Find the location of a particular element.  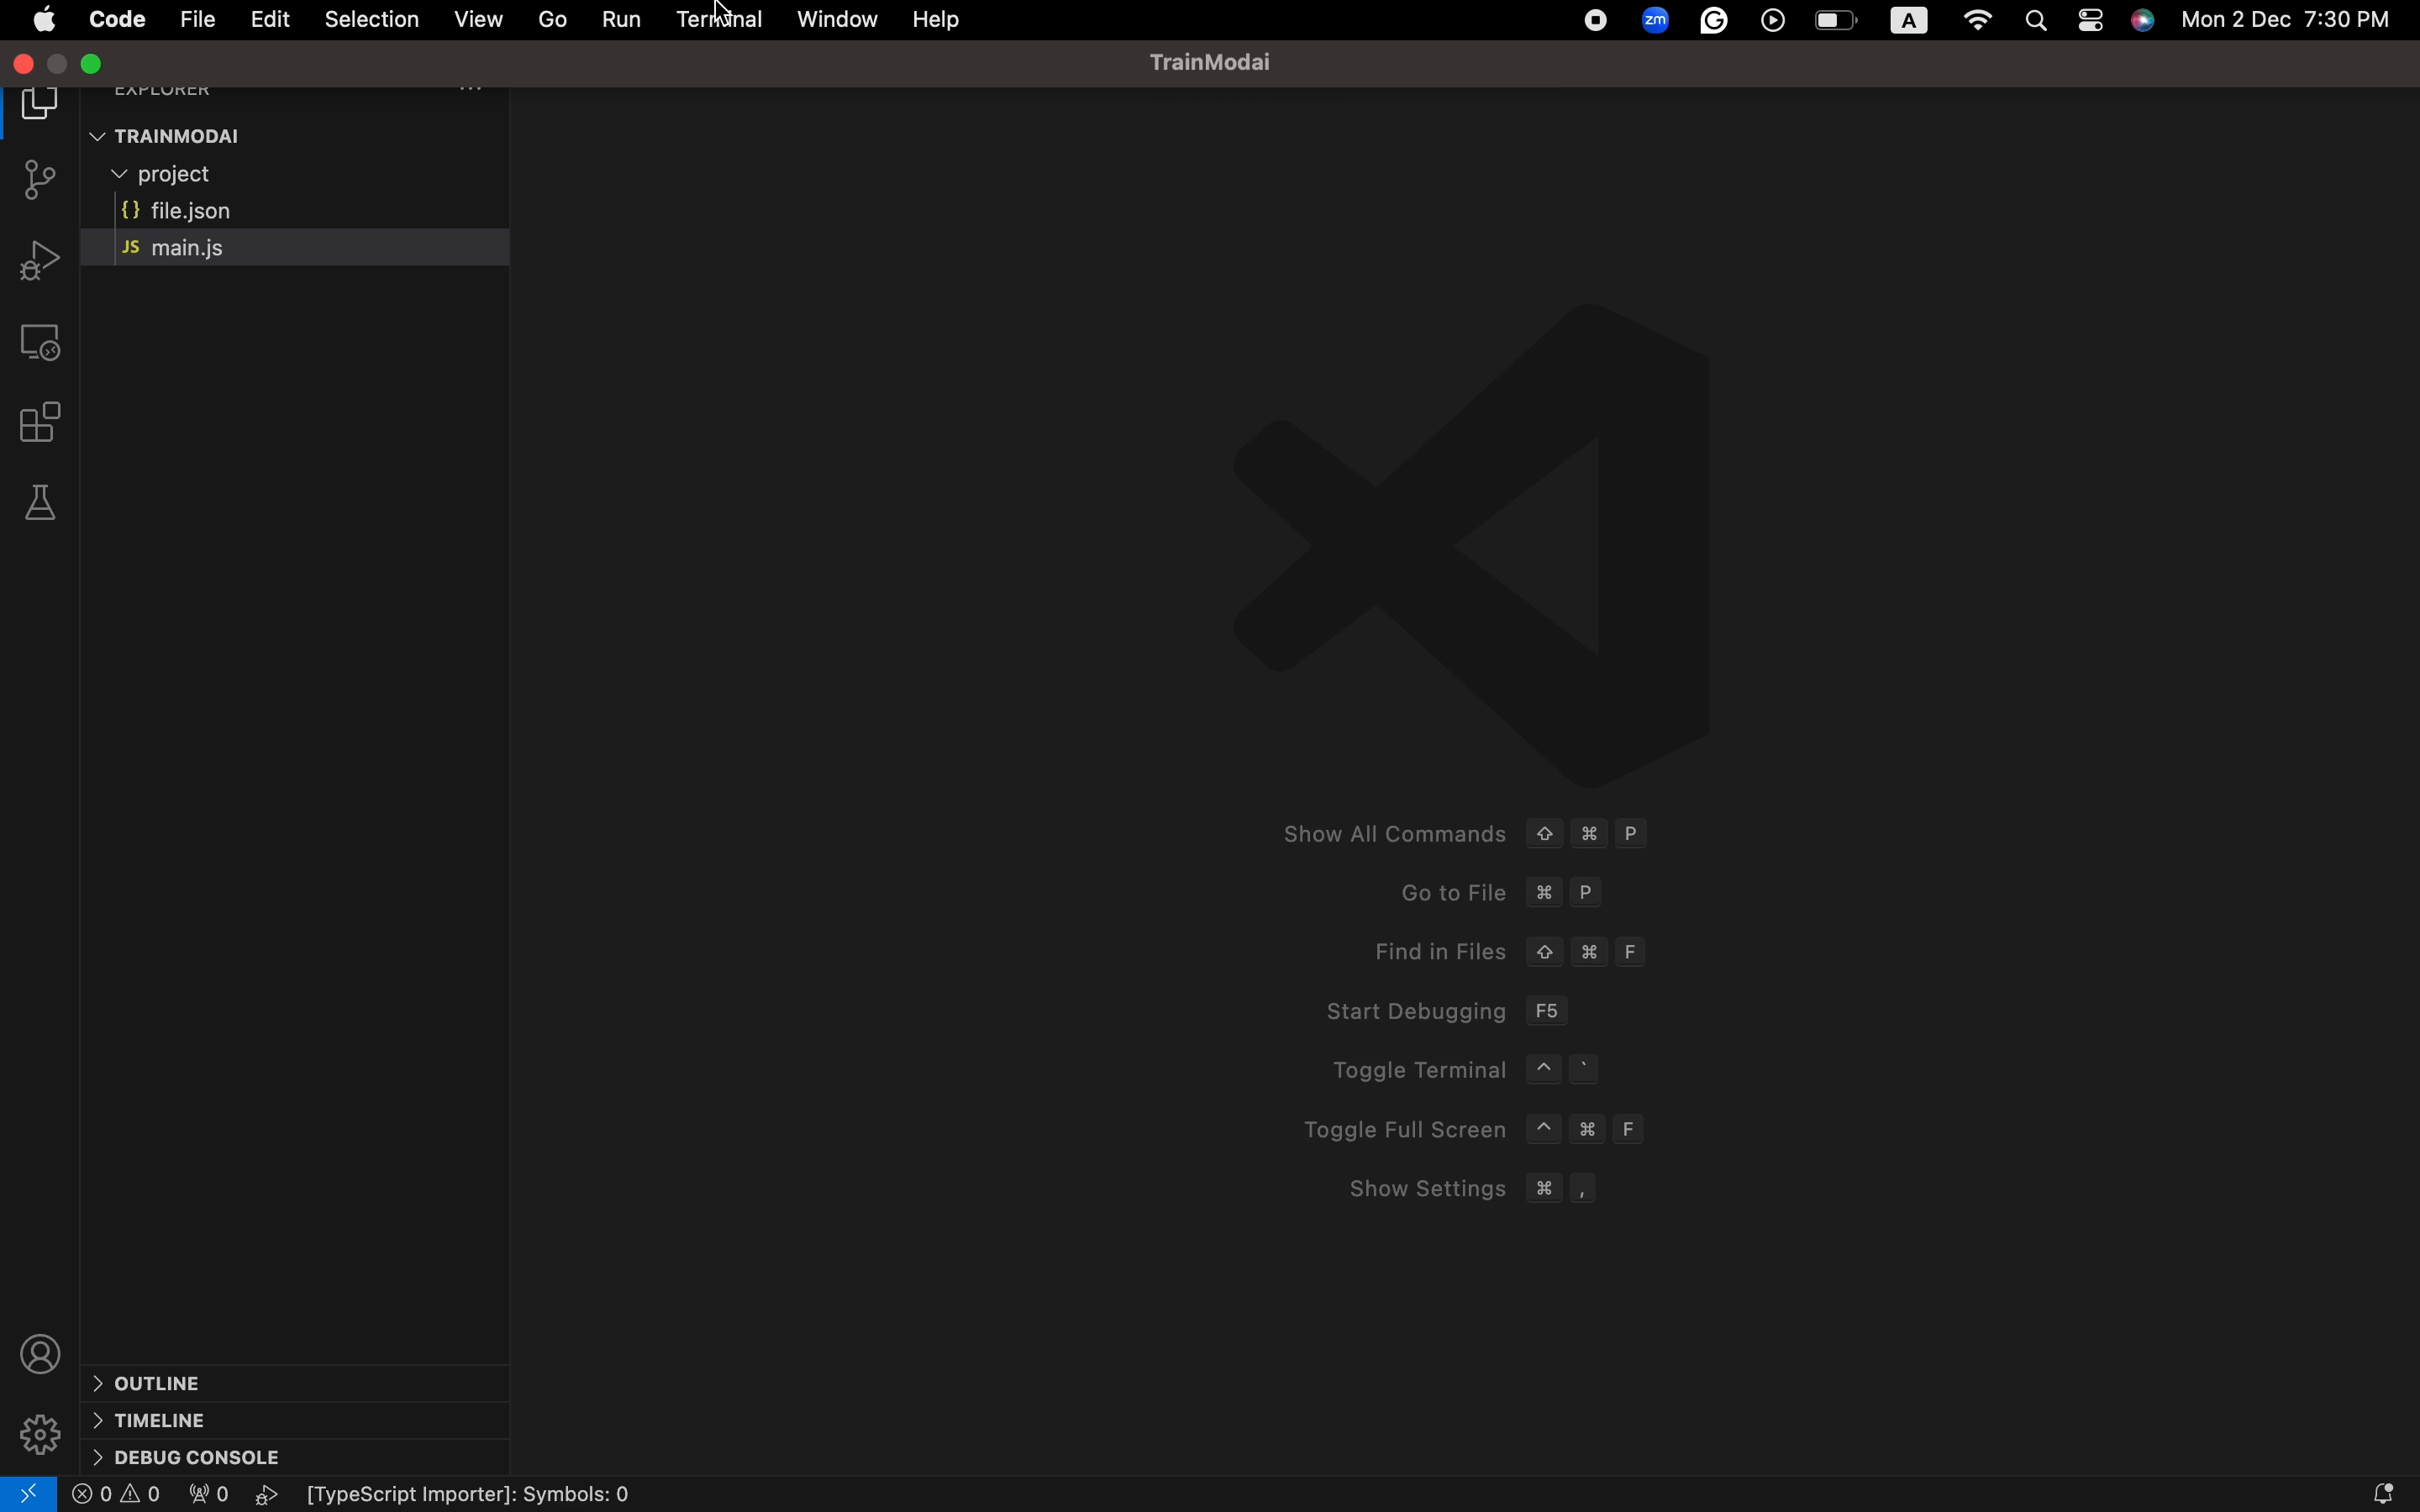

minimize is located at coordinates (99, 63).